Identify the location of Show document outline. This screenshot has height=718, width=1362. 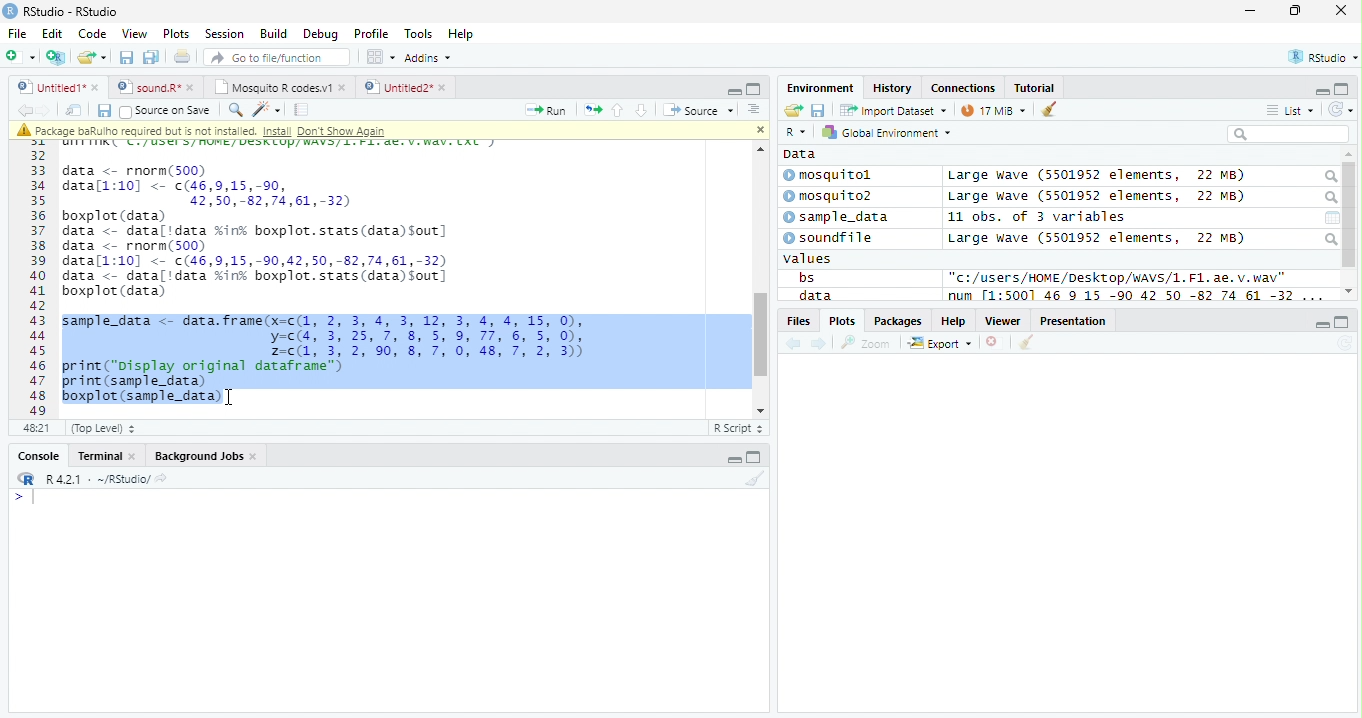
(753, 109).